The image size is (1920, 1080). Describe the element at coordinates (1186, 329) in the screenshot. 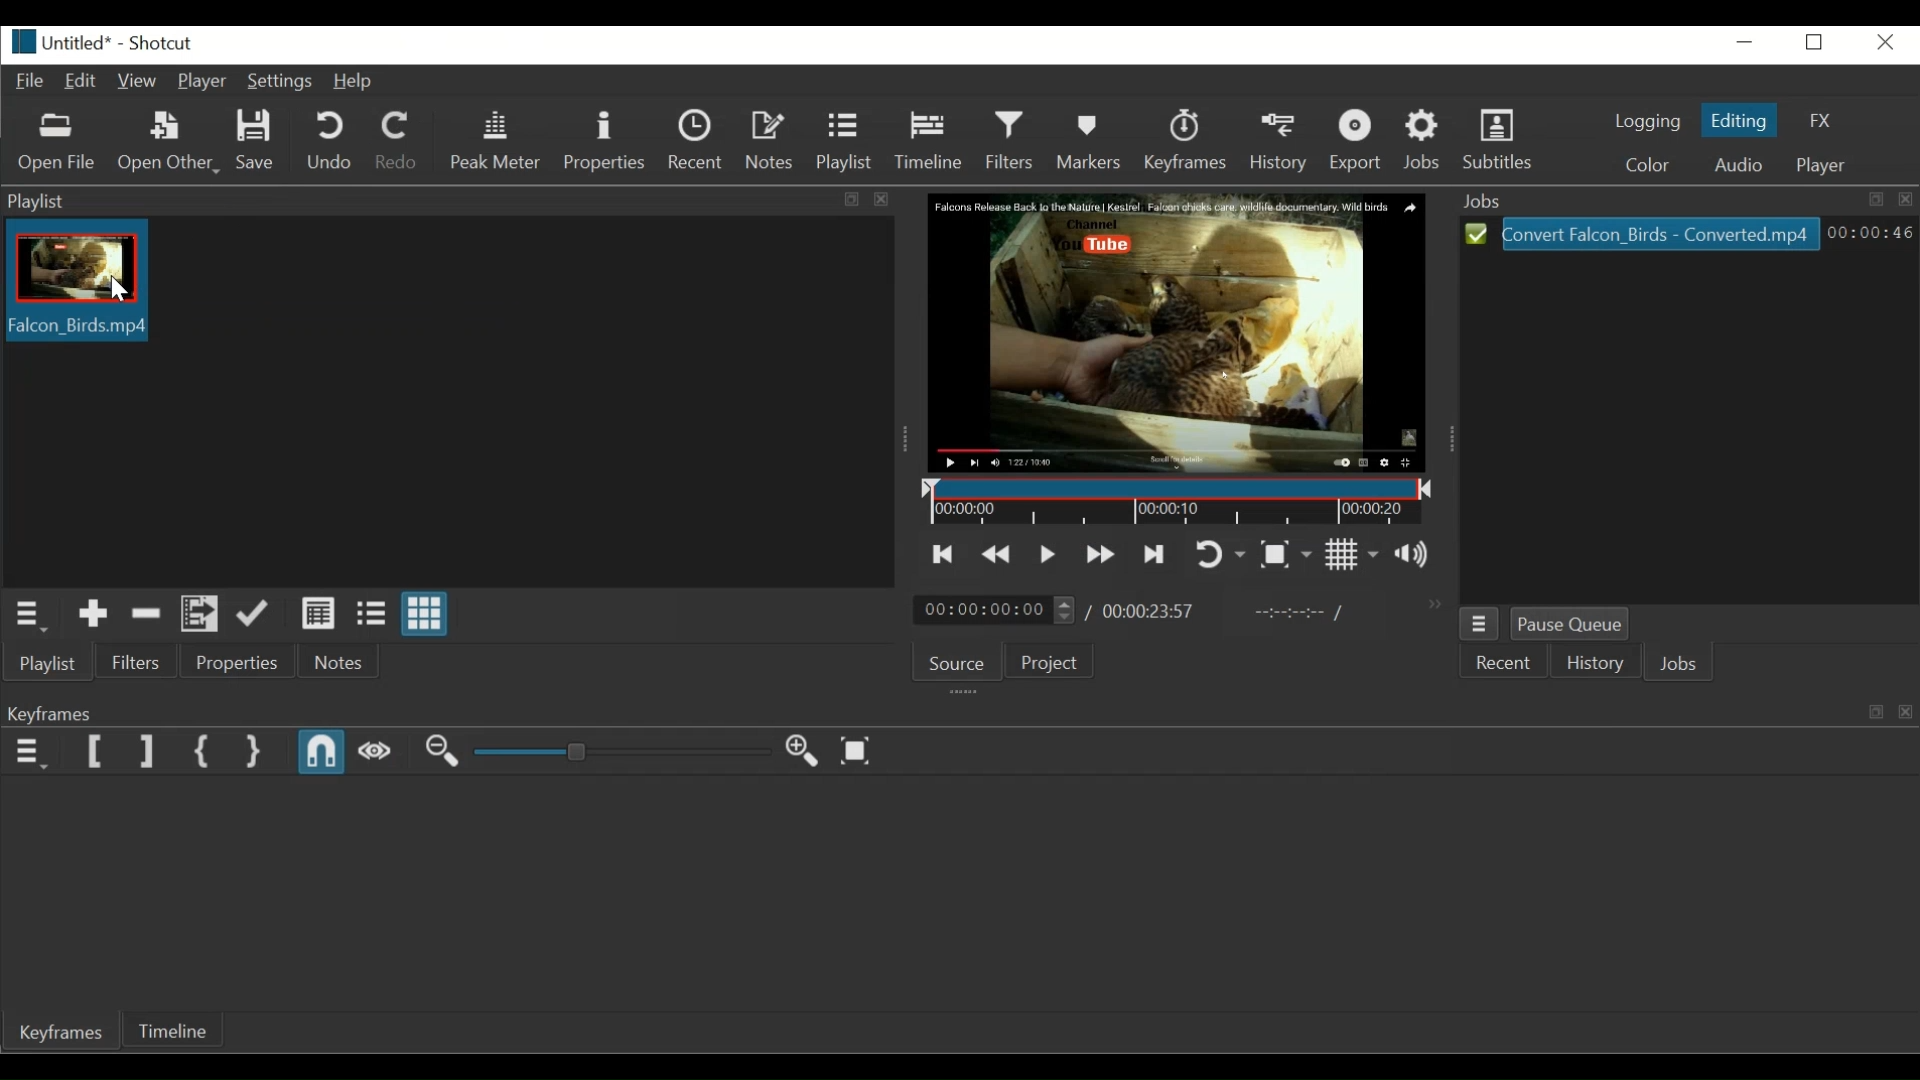

I see `Falcon Release Back to the Nature | Kestrel. Falcon chicks care wildlife documentary. Wild Birds. Channel. You tube (Media Player)` at that location.